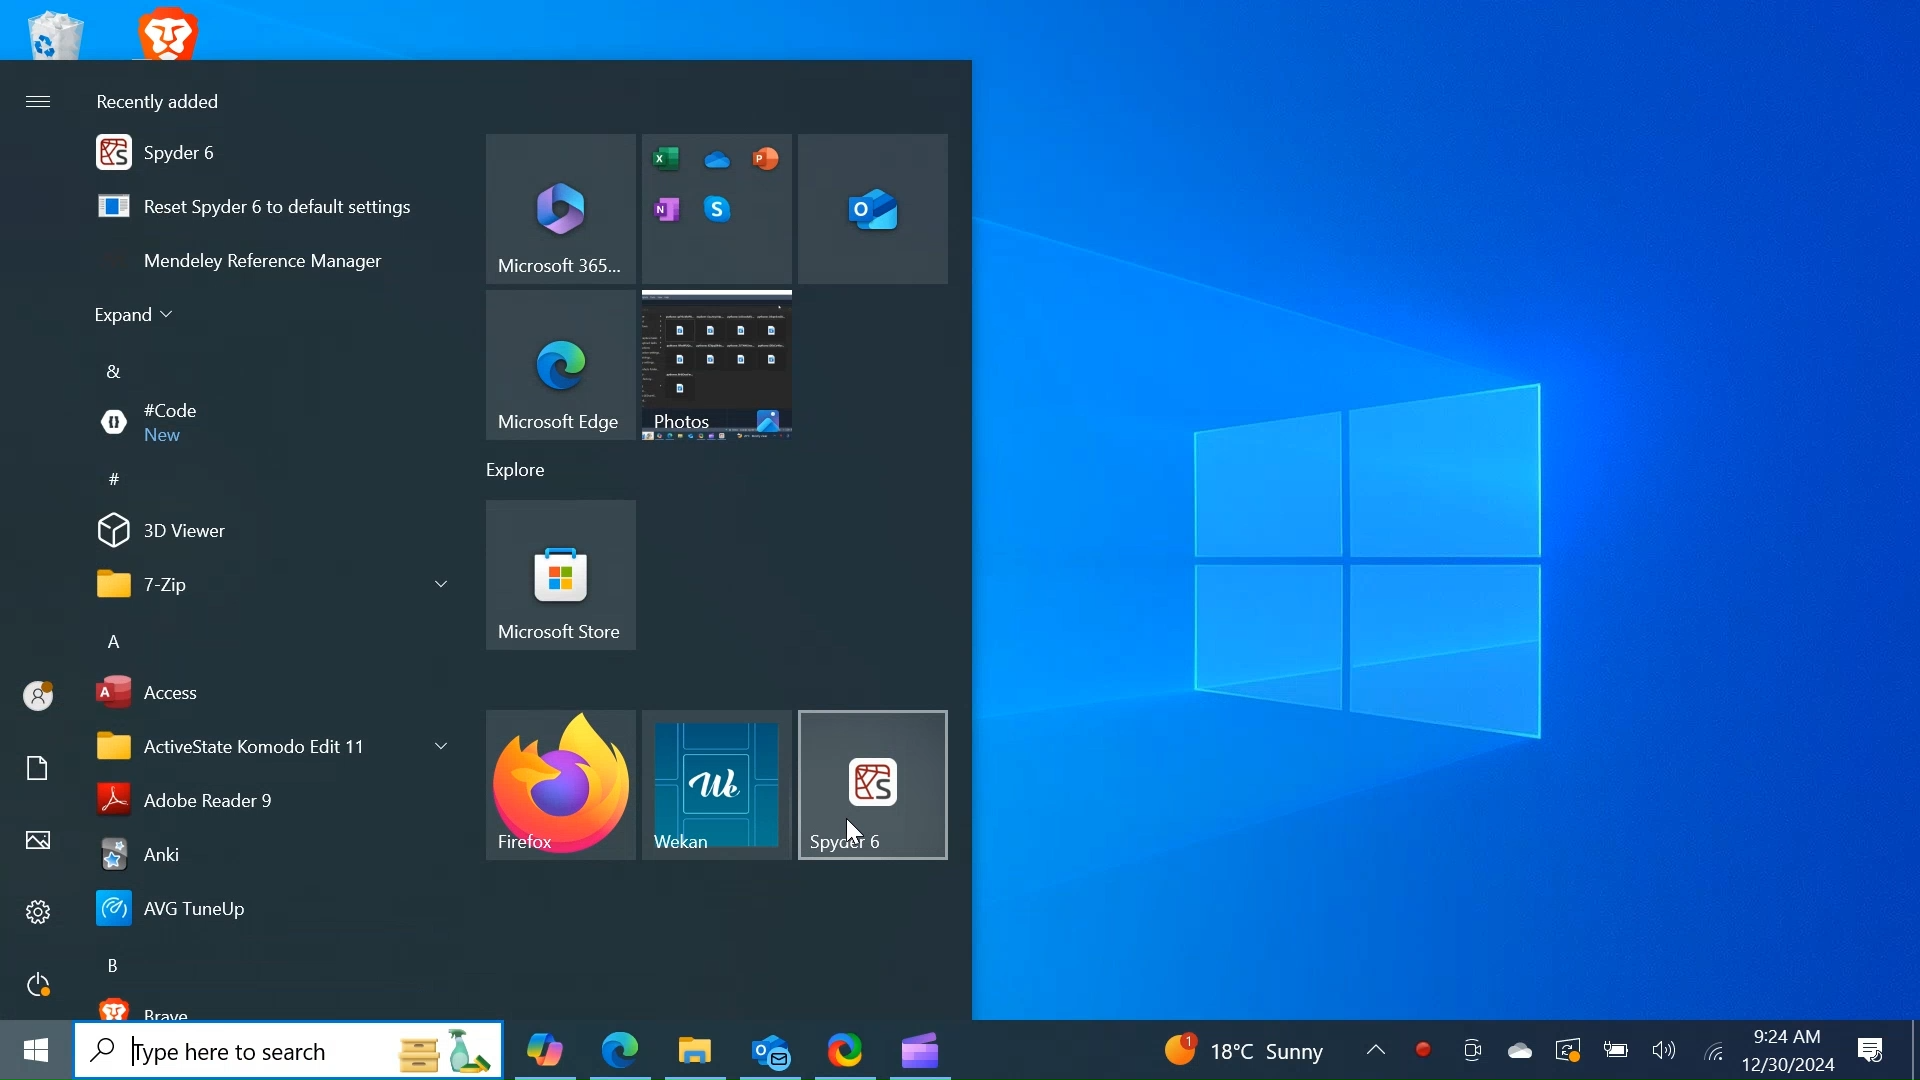 The height and width of the screenshot is (1080, 1920). Describe the element at coordinates (860, 833) in the screenshot. I see `Cursor` at that location.